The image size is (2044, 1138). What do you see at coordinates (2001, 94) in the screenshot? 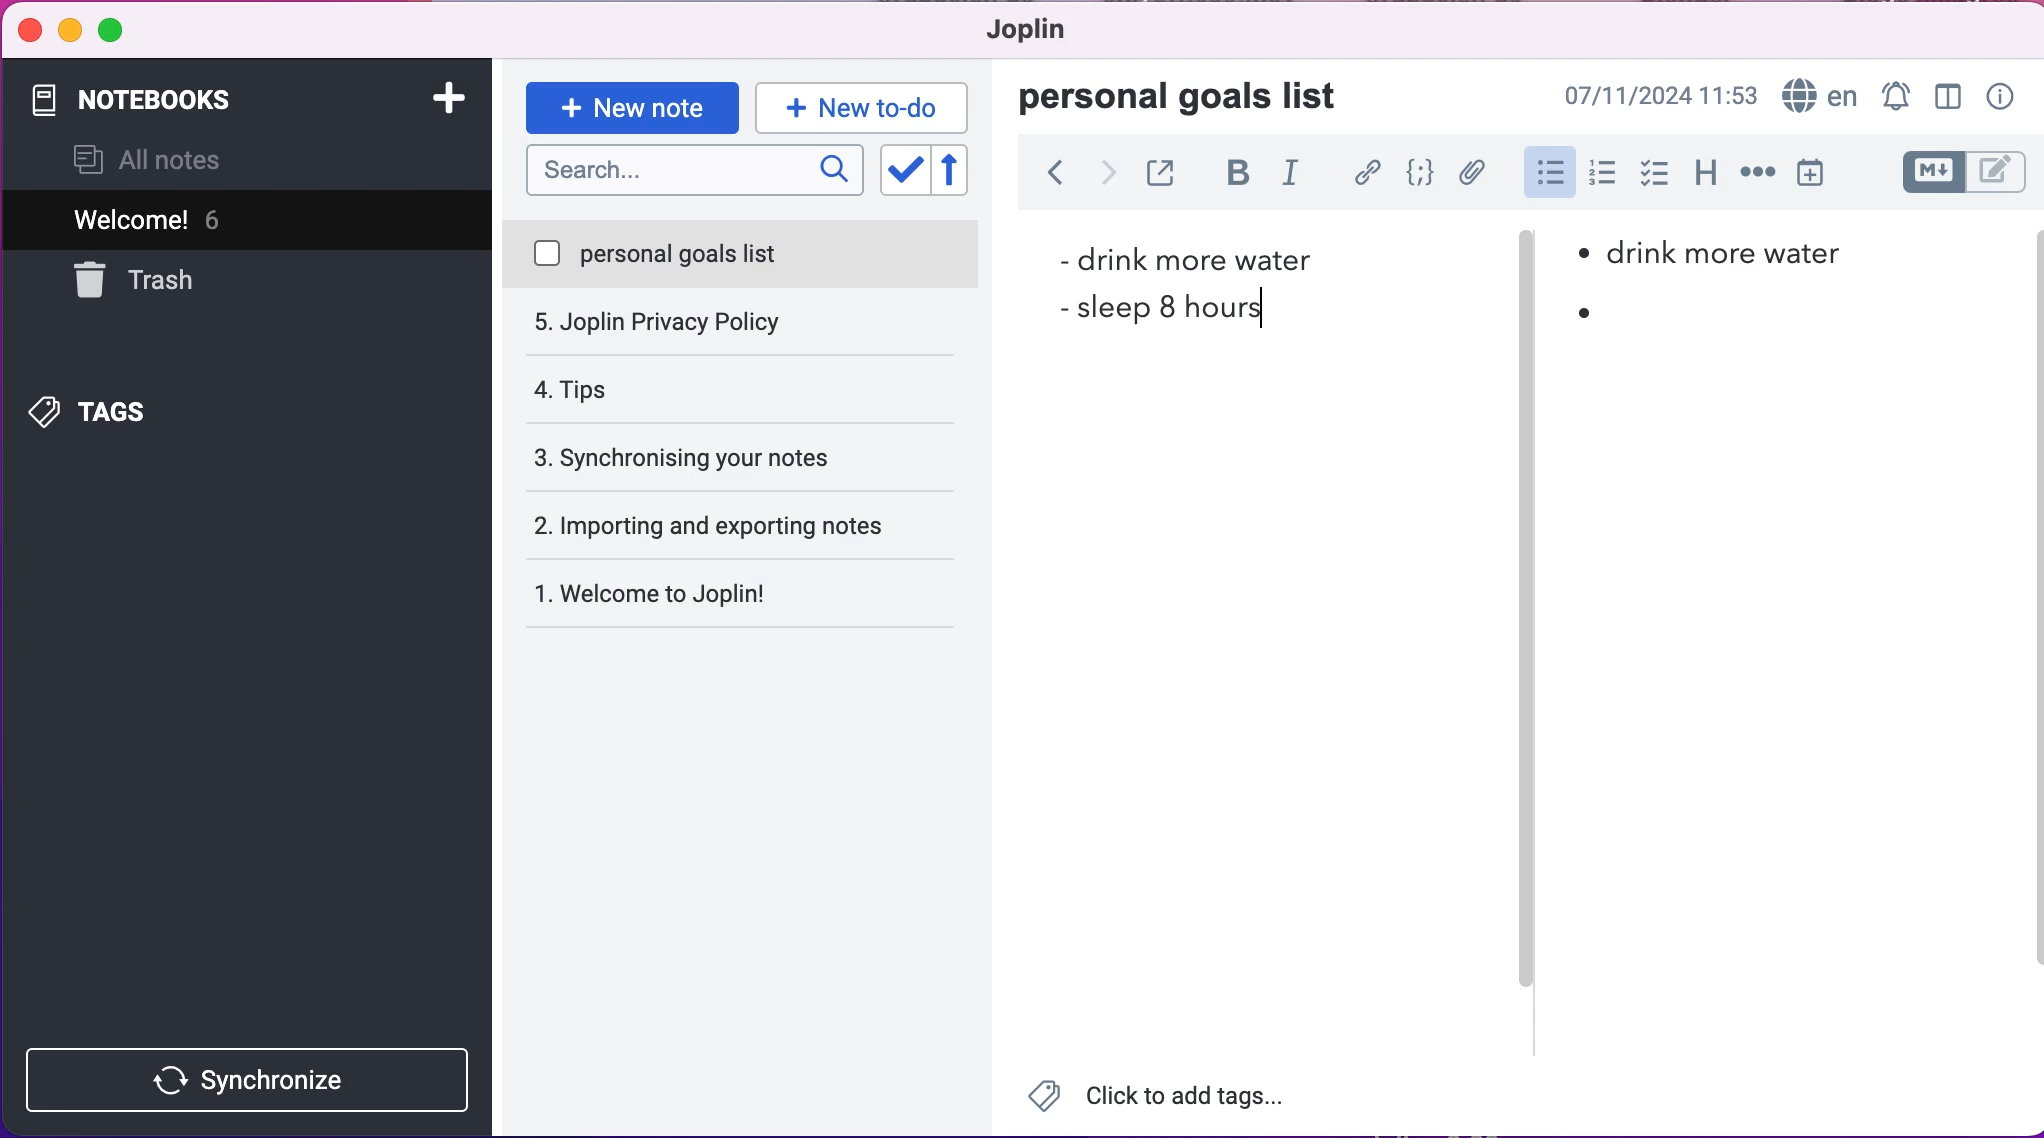
I see `note properties` at bounding box center [2001, 94].